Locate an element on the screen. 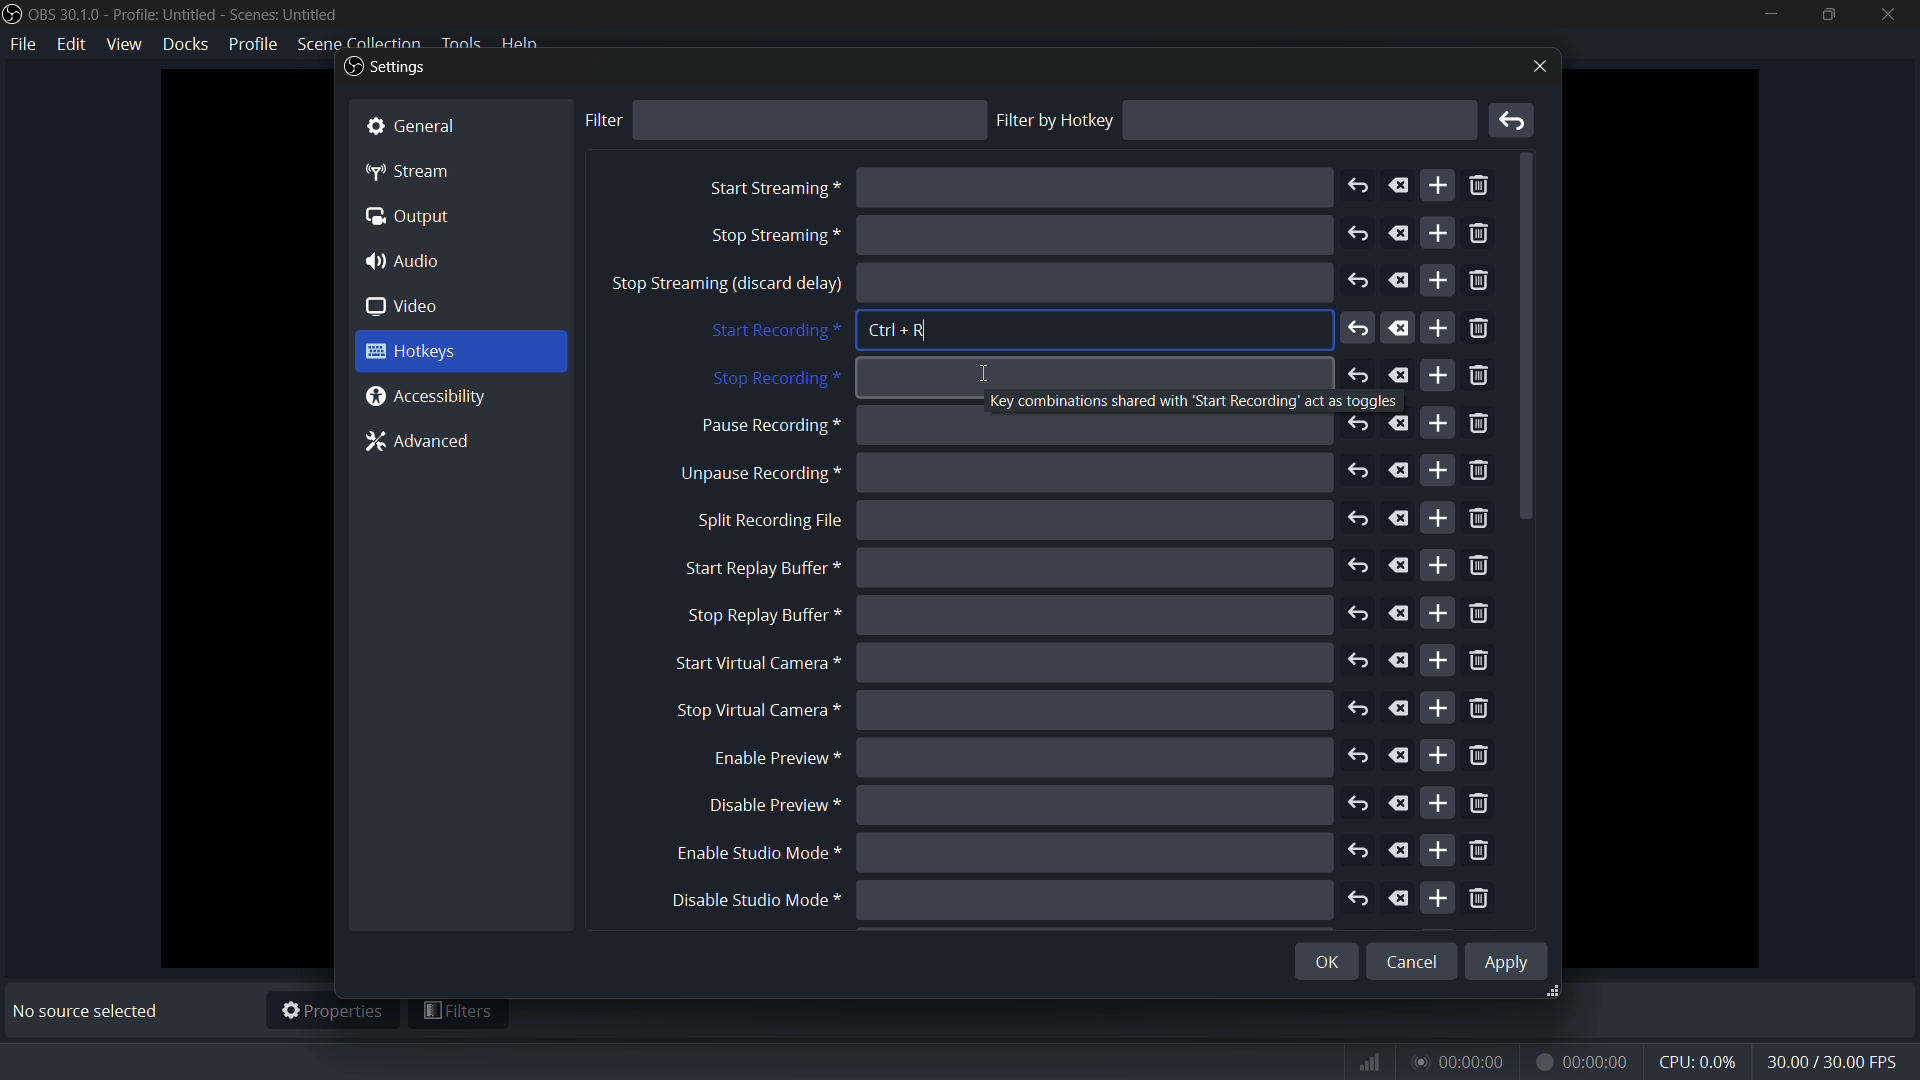 The height and width of the screenshot is (1080, 1920). remove is located at coordinates (1481, 282).